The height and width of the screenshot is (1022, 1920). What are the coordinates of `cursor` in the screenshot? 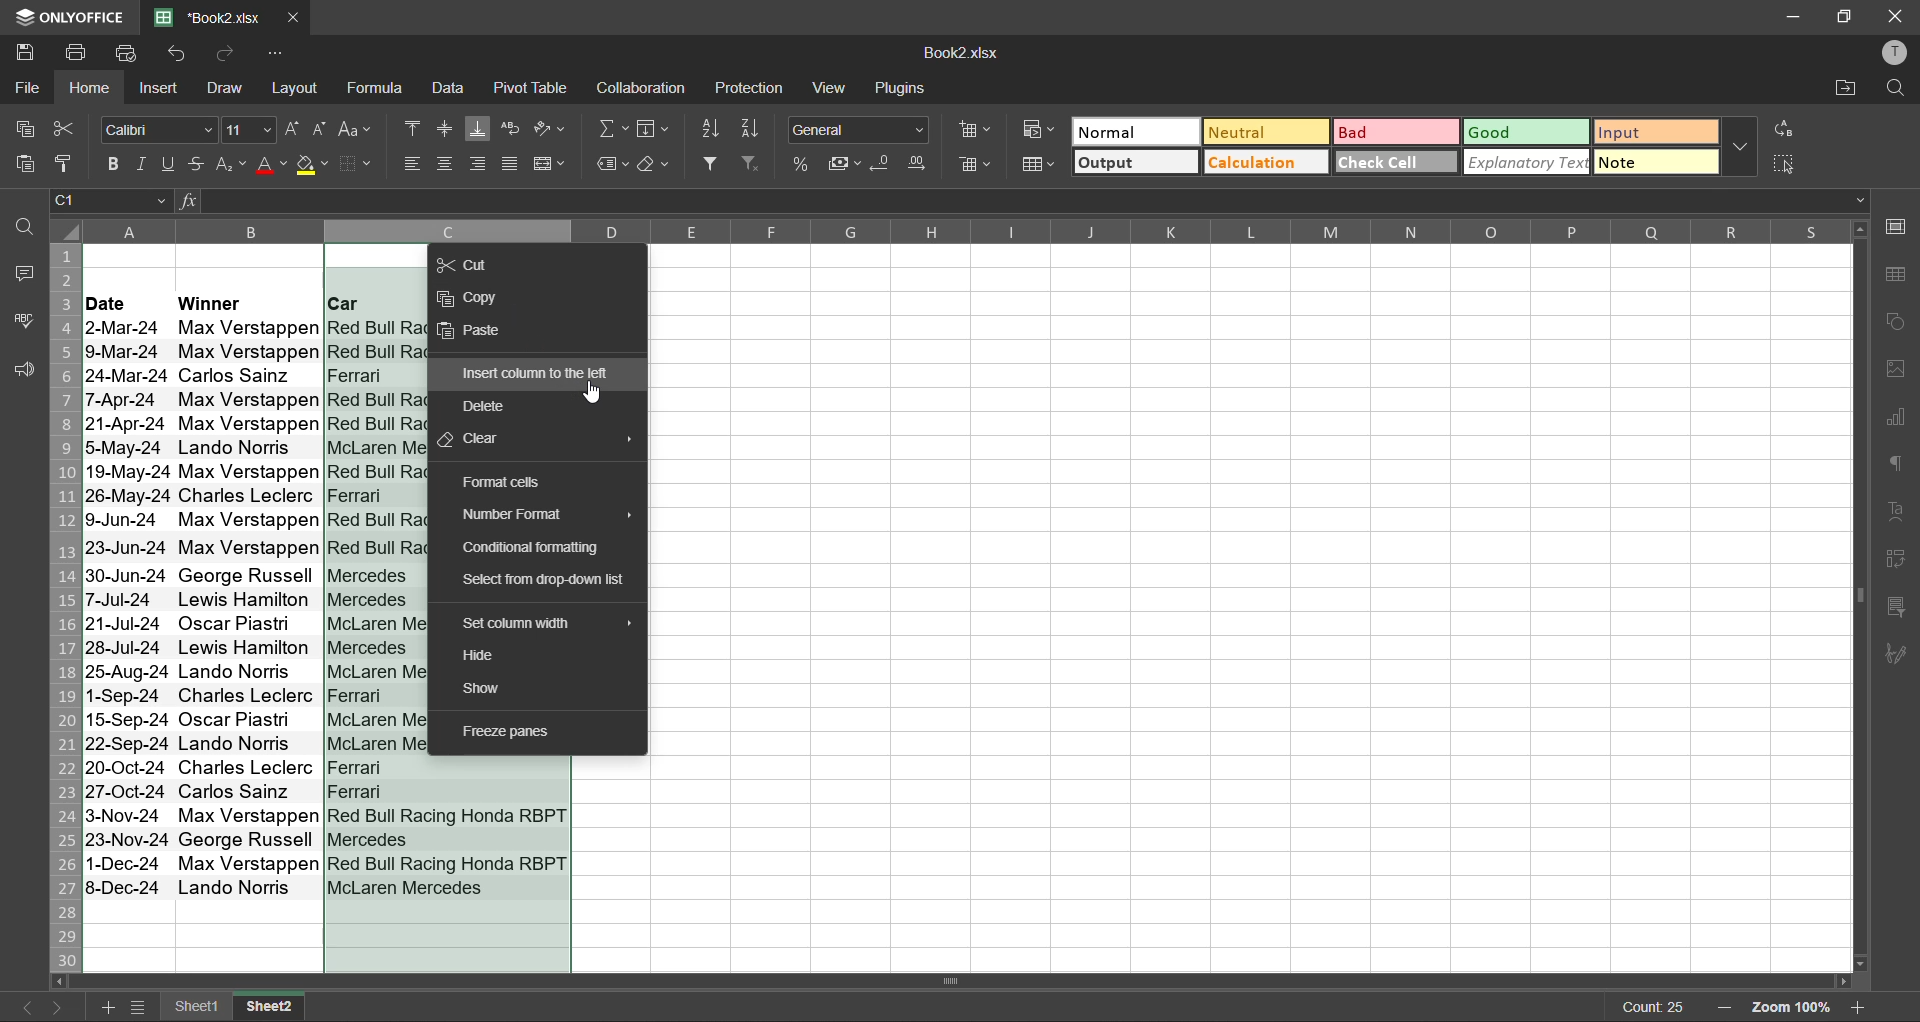 It's located at (594, 394).